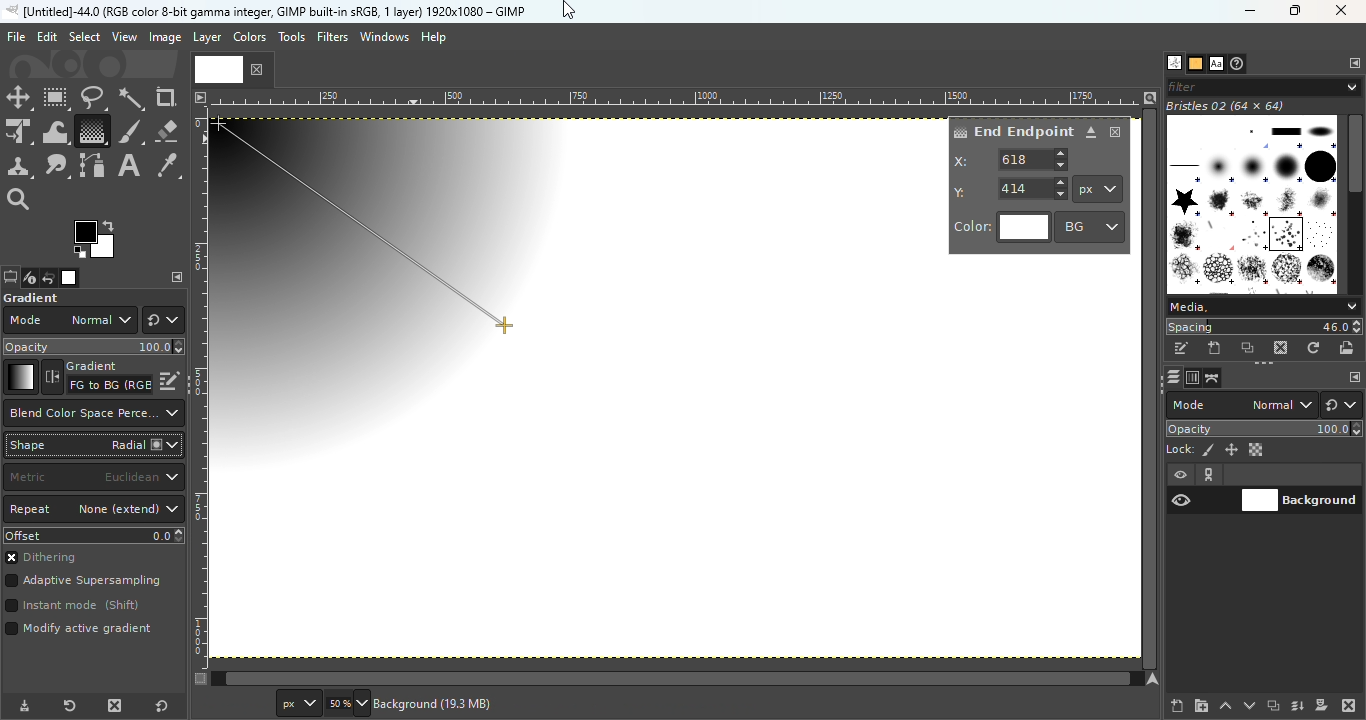  Describe the element at coordinates (164, 38) in the screenshot. I see `Image` at that location.